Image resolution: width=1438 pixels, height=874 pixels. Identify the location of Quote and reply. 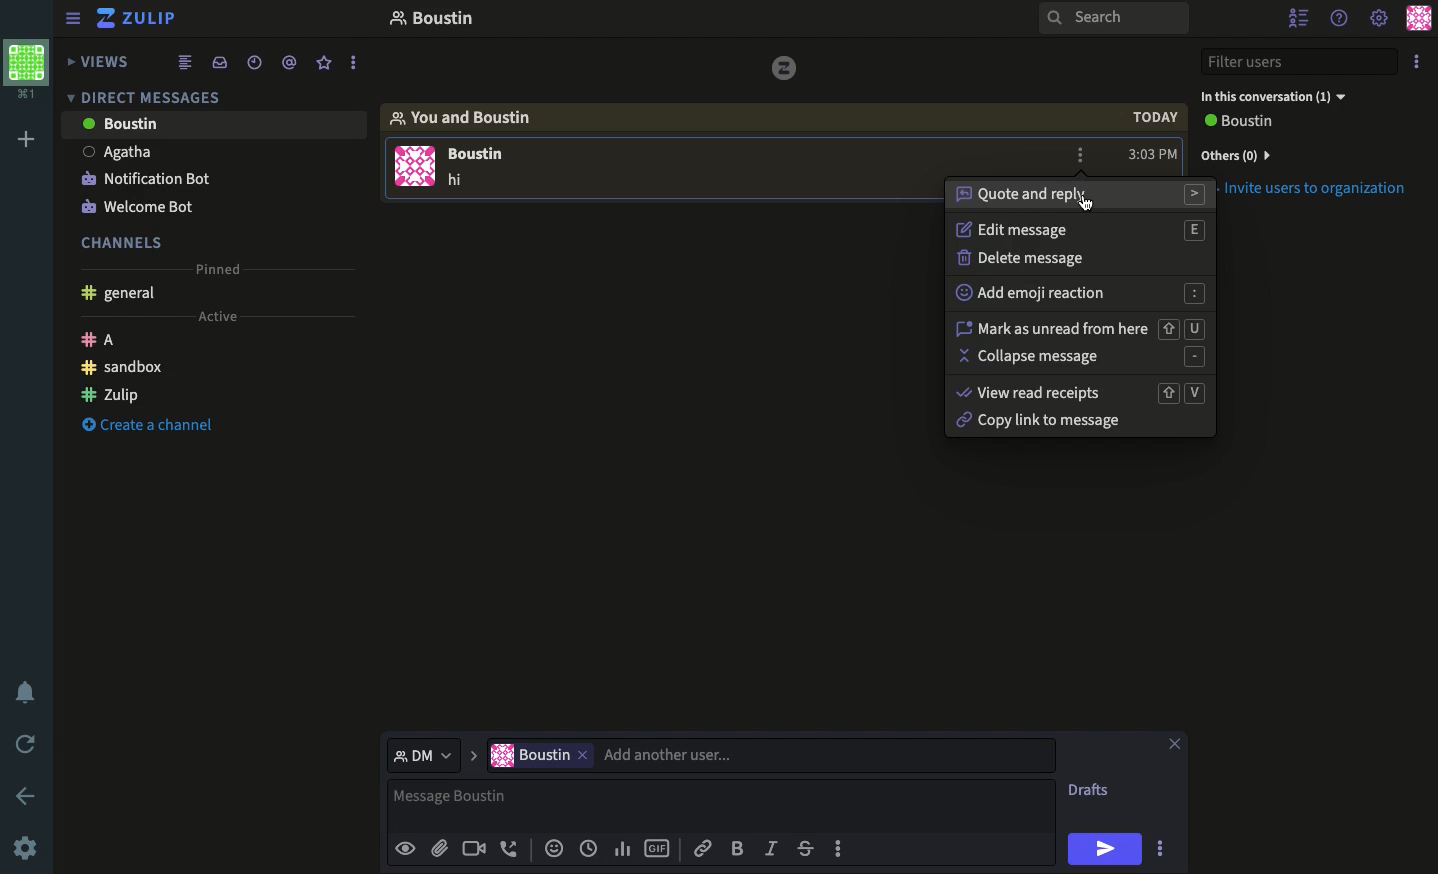
(1074, 191).